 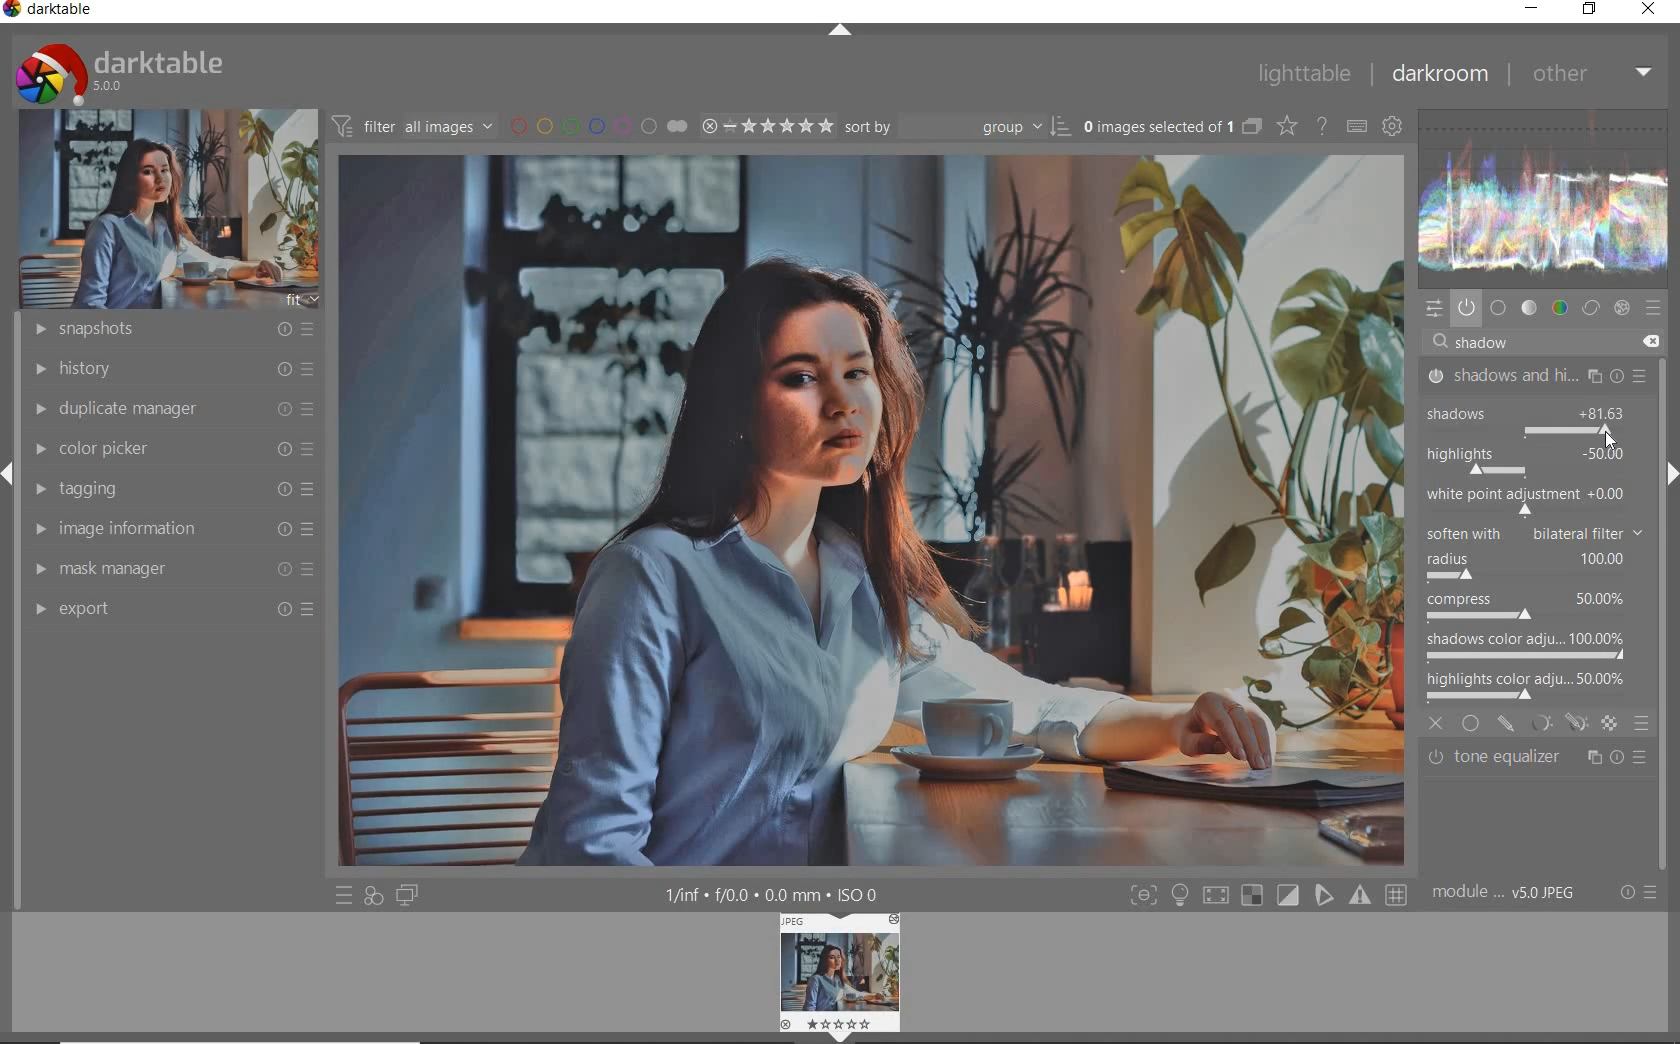 I want to click on Sort, so click(x=959, y=125).